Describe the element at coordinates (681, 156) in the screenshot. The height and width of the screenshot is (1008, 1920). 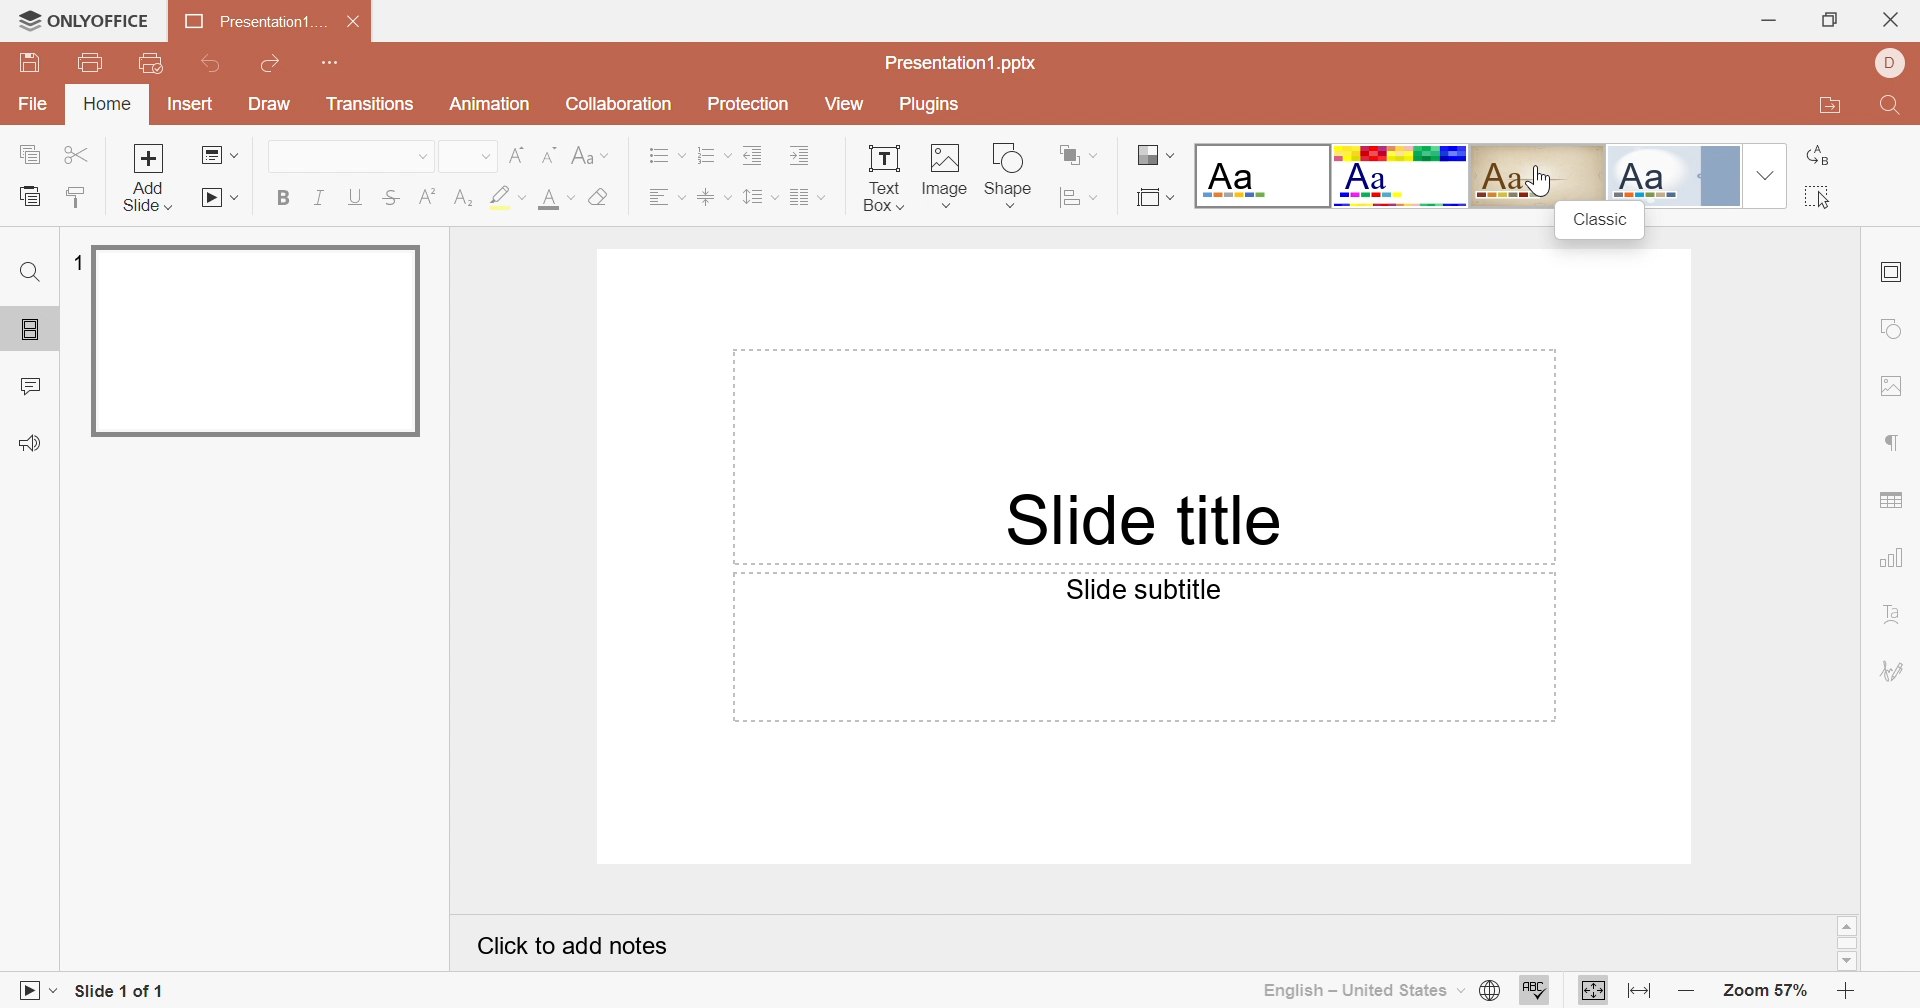
I see `Drop Down` at that location.